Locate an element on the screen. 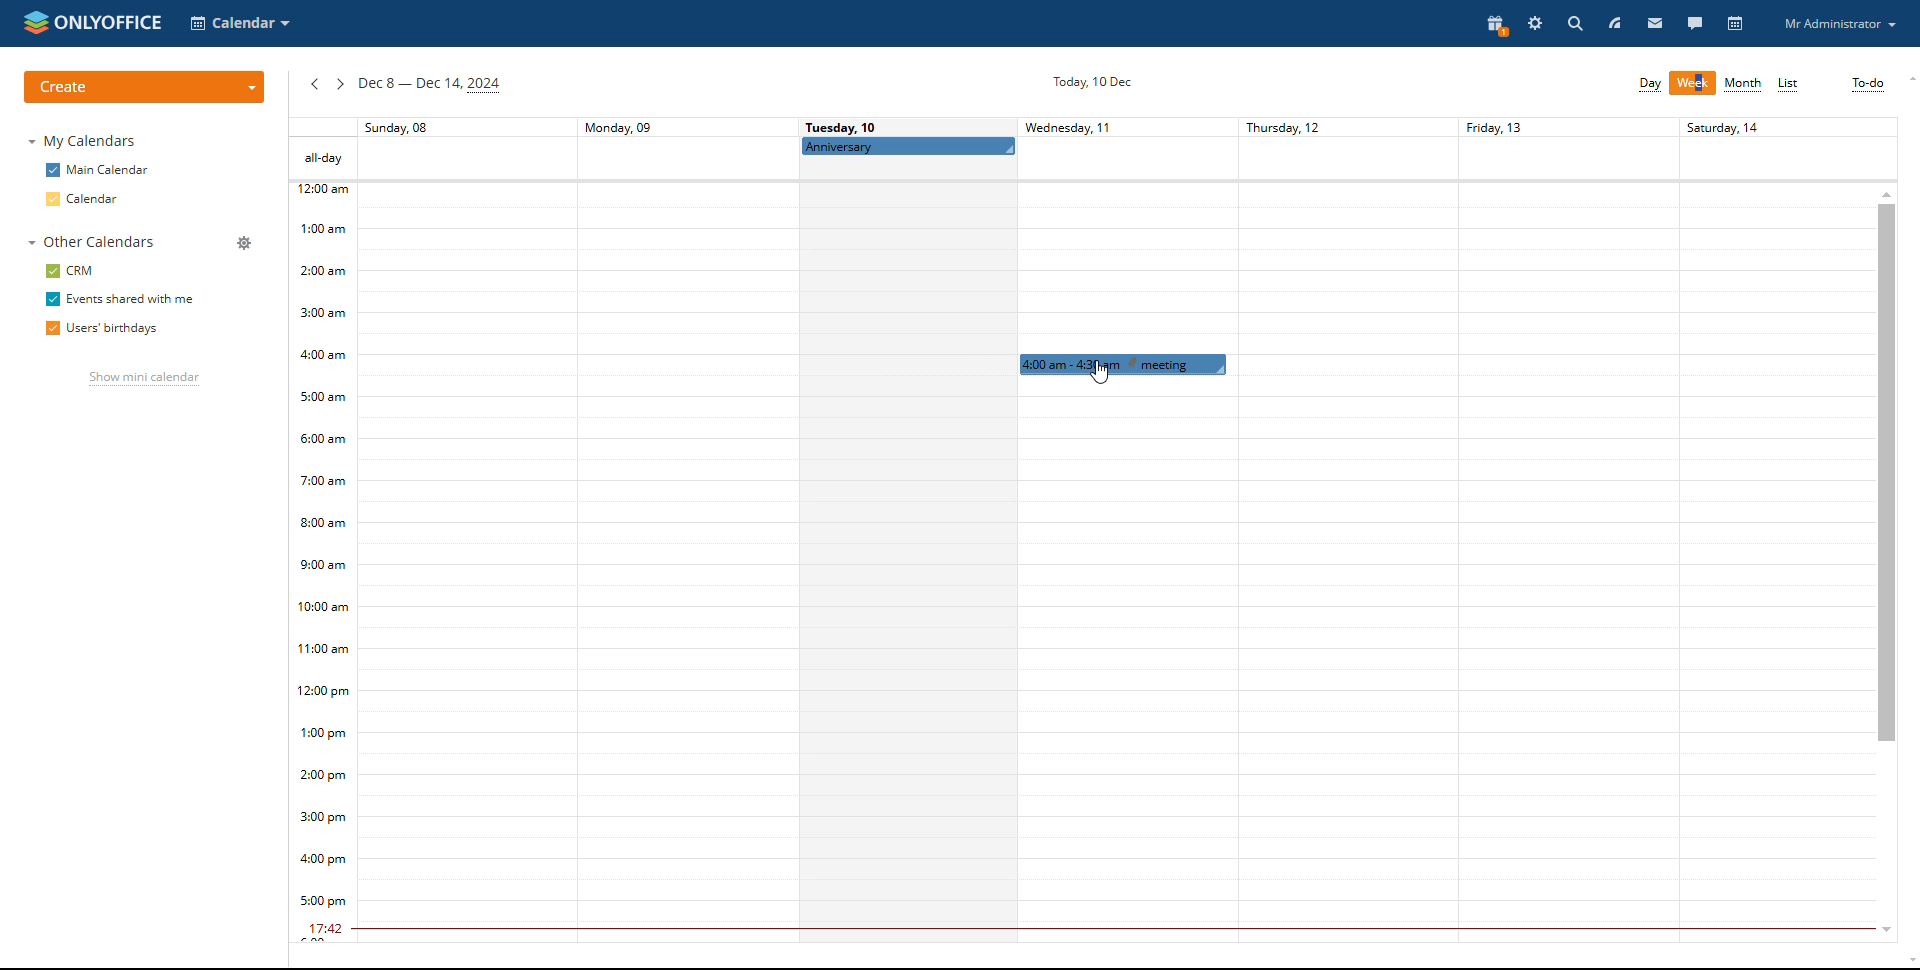 The width and height of the screenshot is (1920, 970). create is located at coordinates (144, 87).